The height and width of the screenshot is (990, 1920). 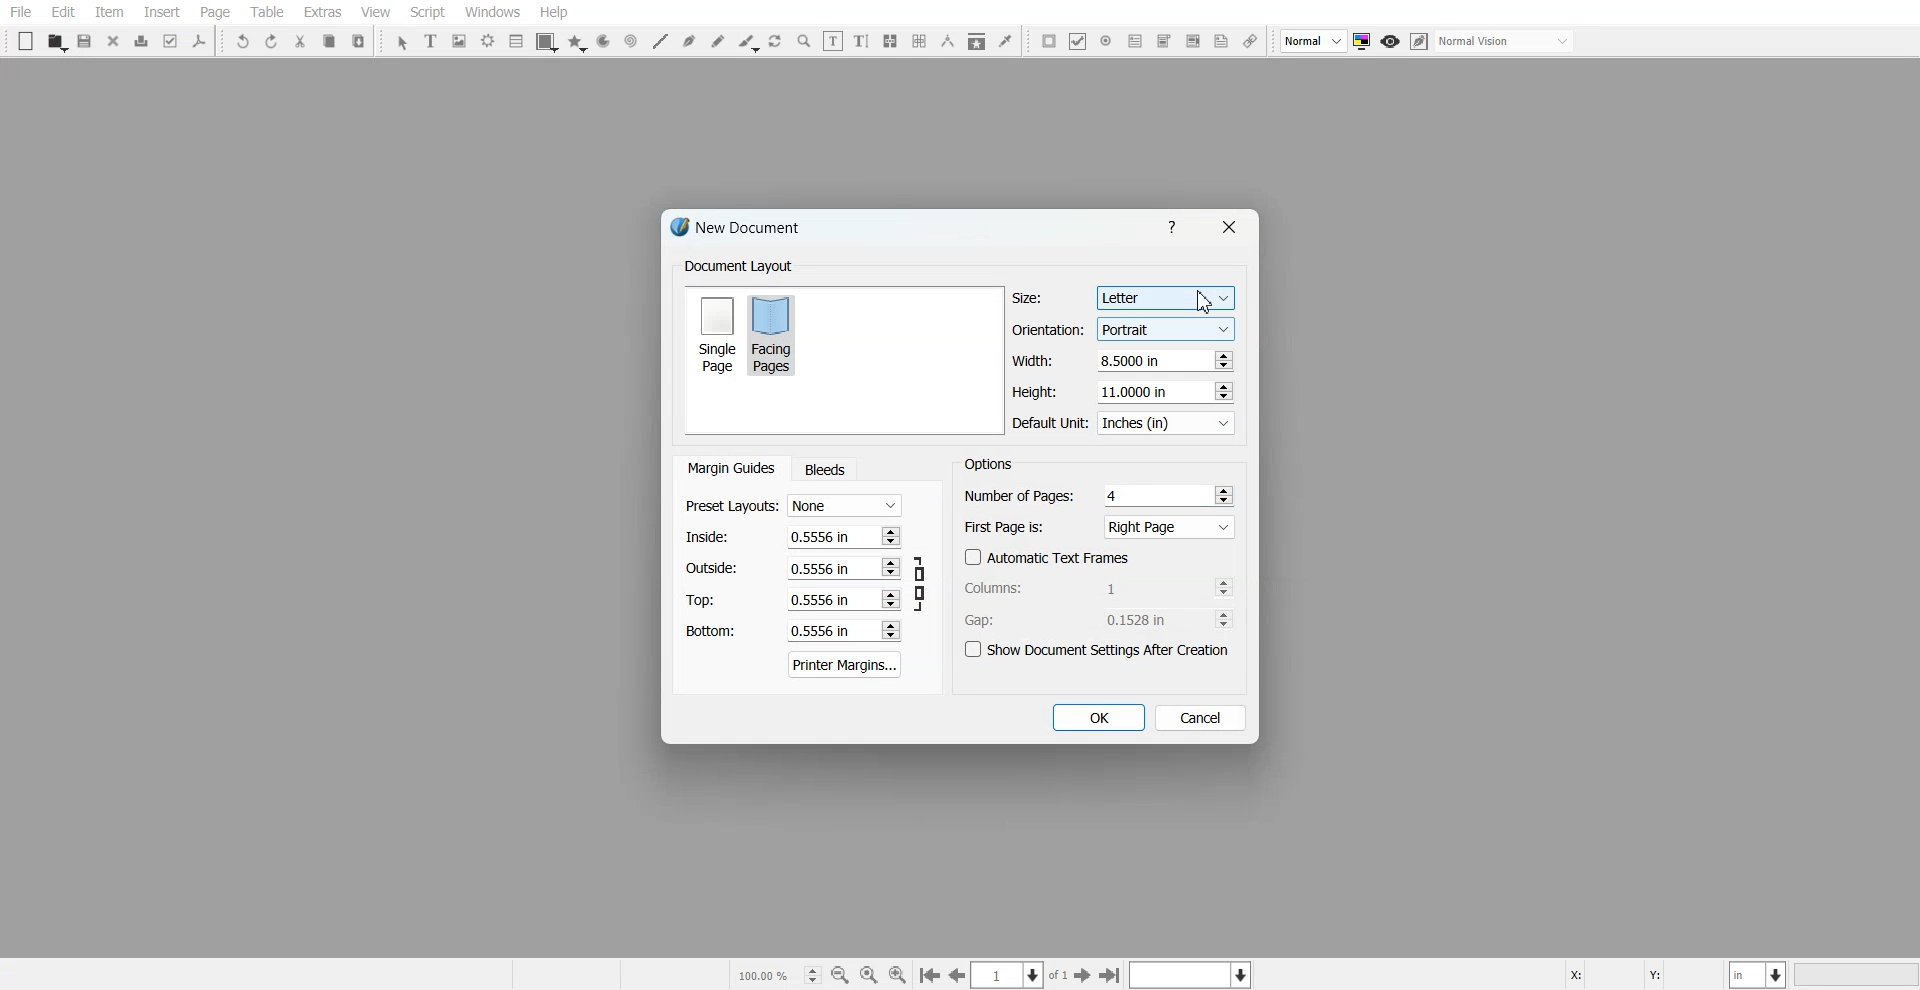 I want to click on Cursor, so click(x=1206, y=301).